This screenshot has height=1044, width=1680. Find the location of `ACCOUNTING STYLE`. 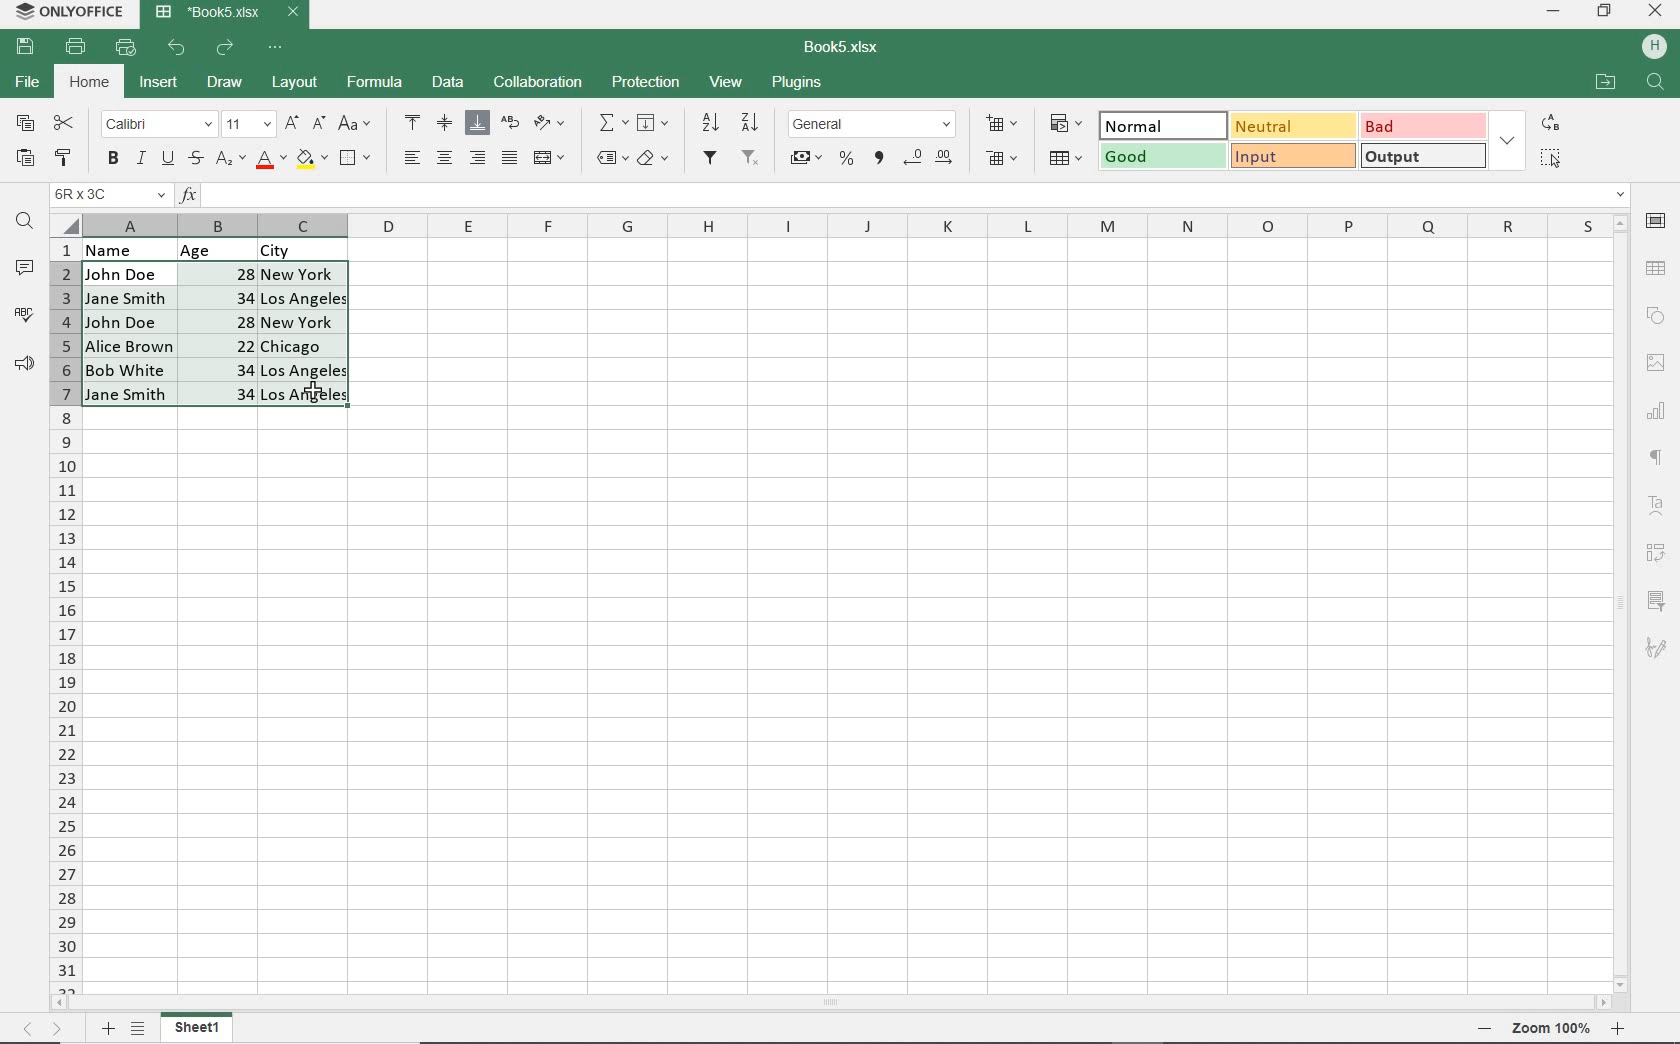

ACCOUNTING STYLE is located at coordinates (805, 160).